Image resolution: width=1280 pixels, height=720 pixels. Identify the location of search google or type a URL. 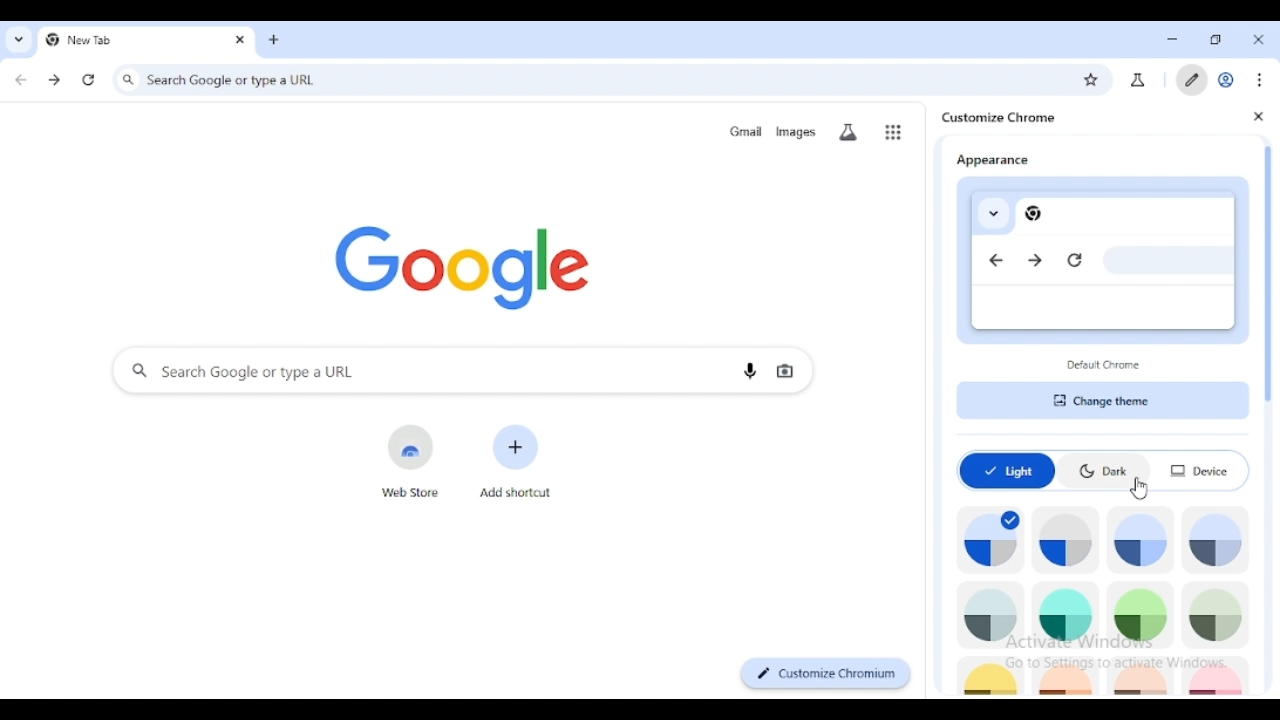
(410, 370).